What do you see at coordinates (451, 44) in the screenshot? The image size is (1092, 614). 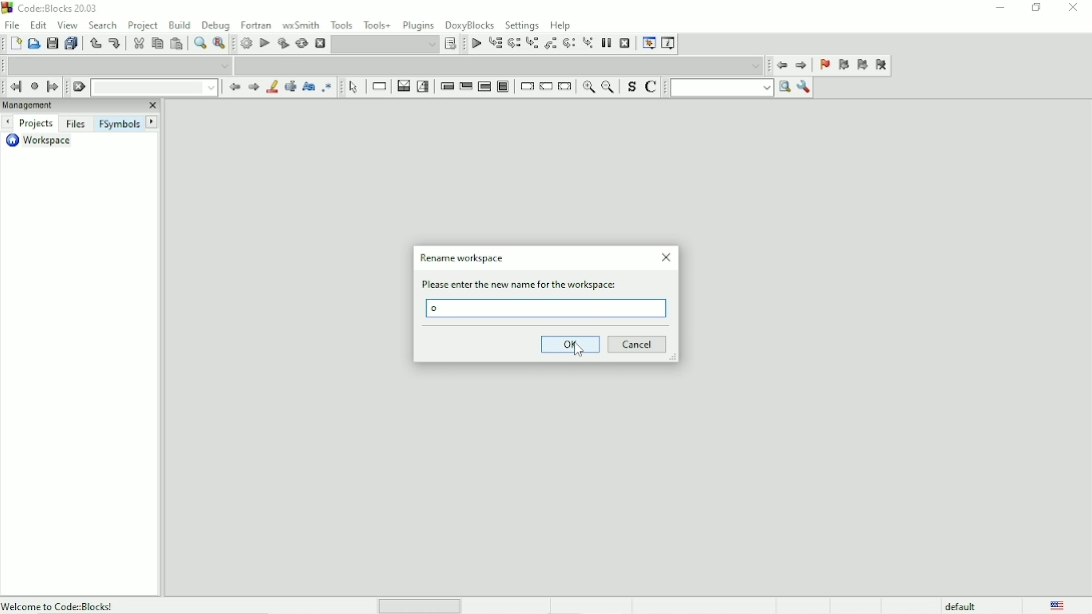 I see `Show the select target dialog` at bounding box center [451, 44].